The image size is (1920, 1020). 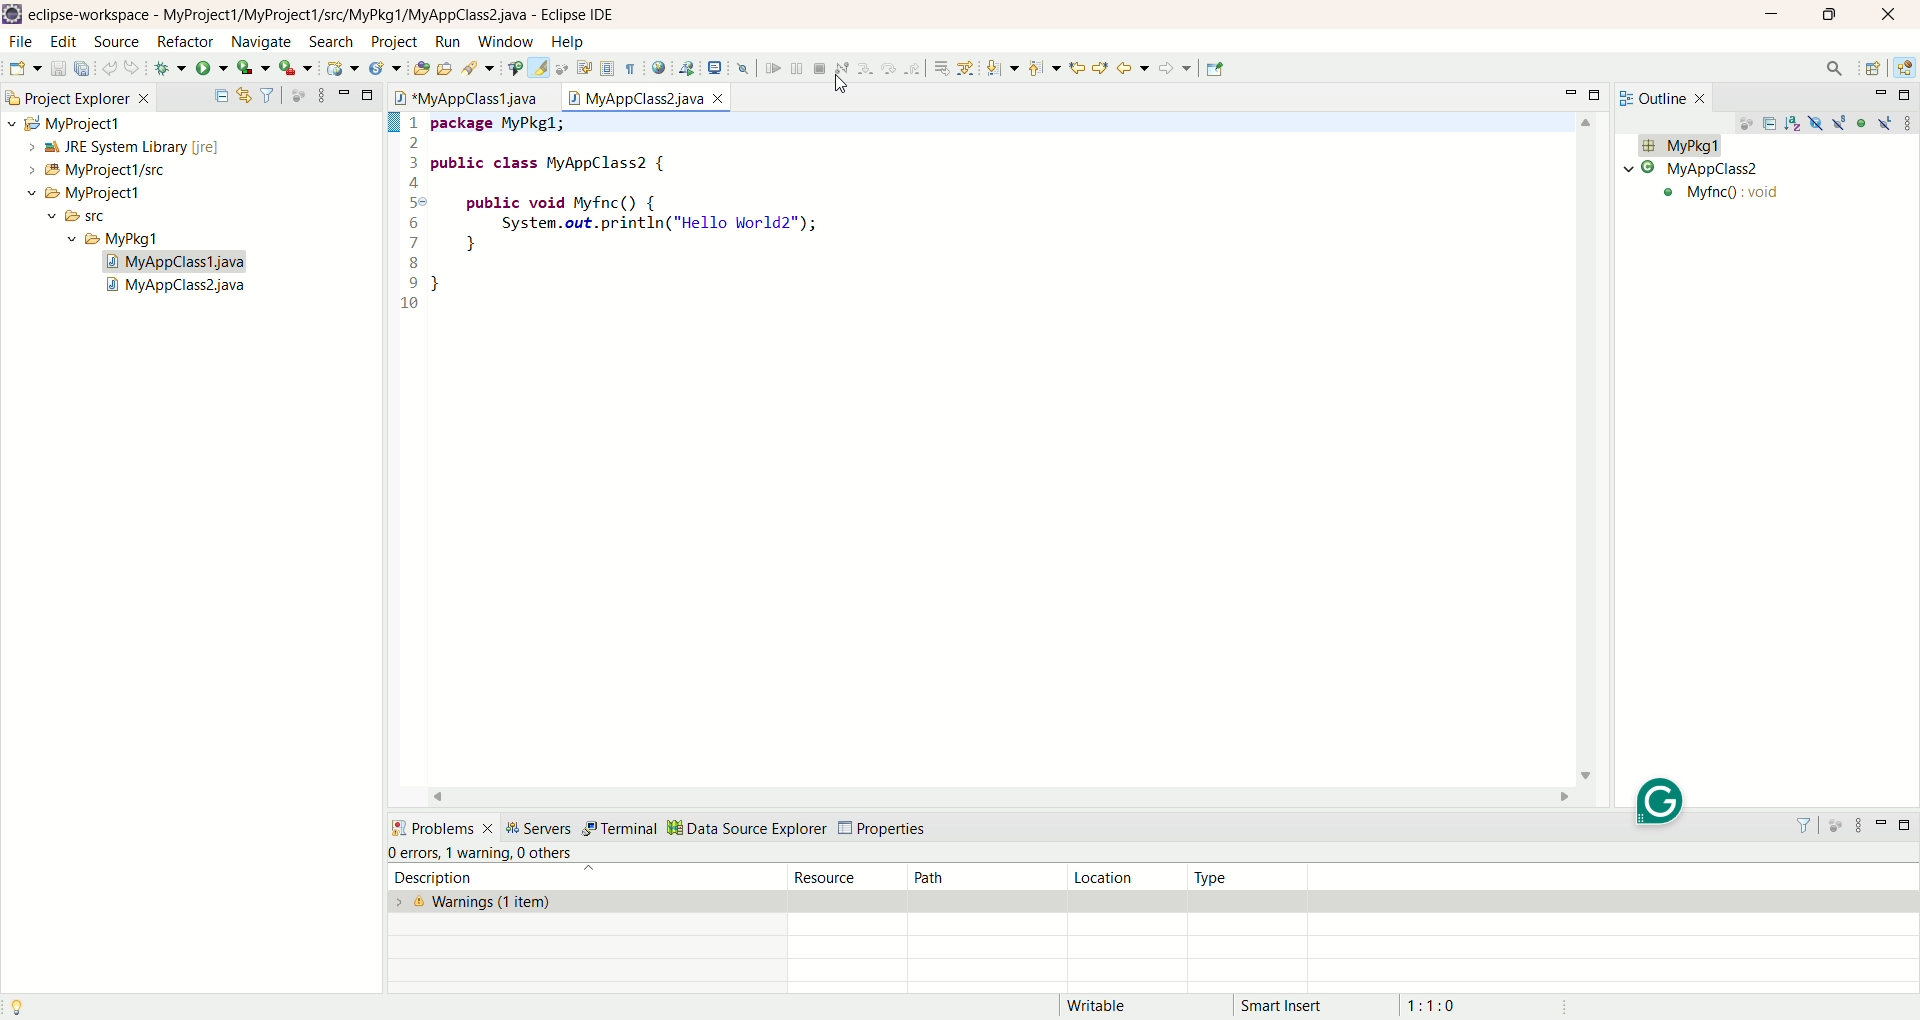 What do you see at coordinates (477, 851) in the screenshot?
I see `warning` at bounding box center [477, 851].